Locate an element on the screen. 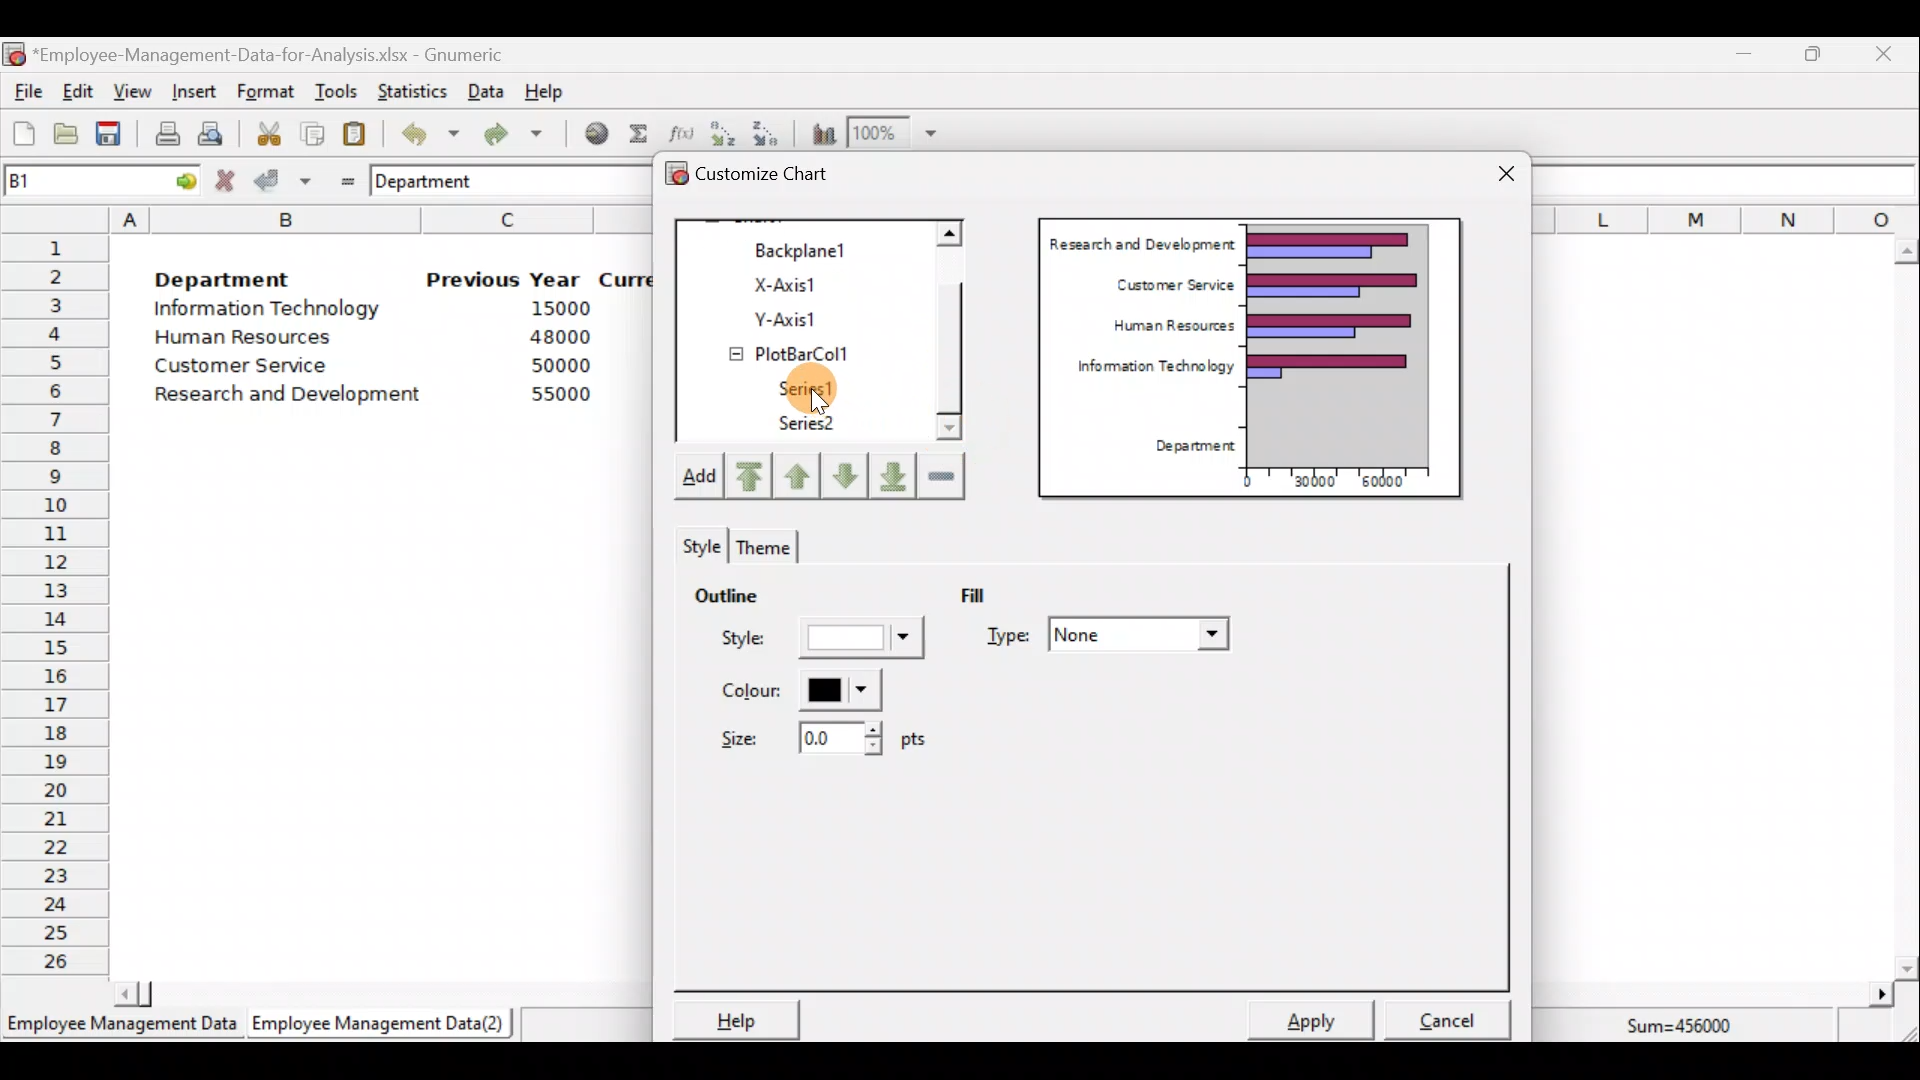 Image resolution: width=1920 pixels, height=1080 pixels. Human Resources is located at coordinates (1165, 327).